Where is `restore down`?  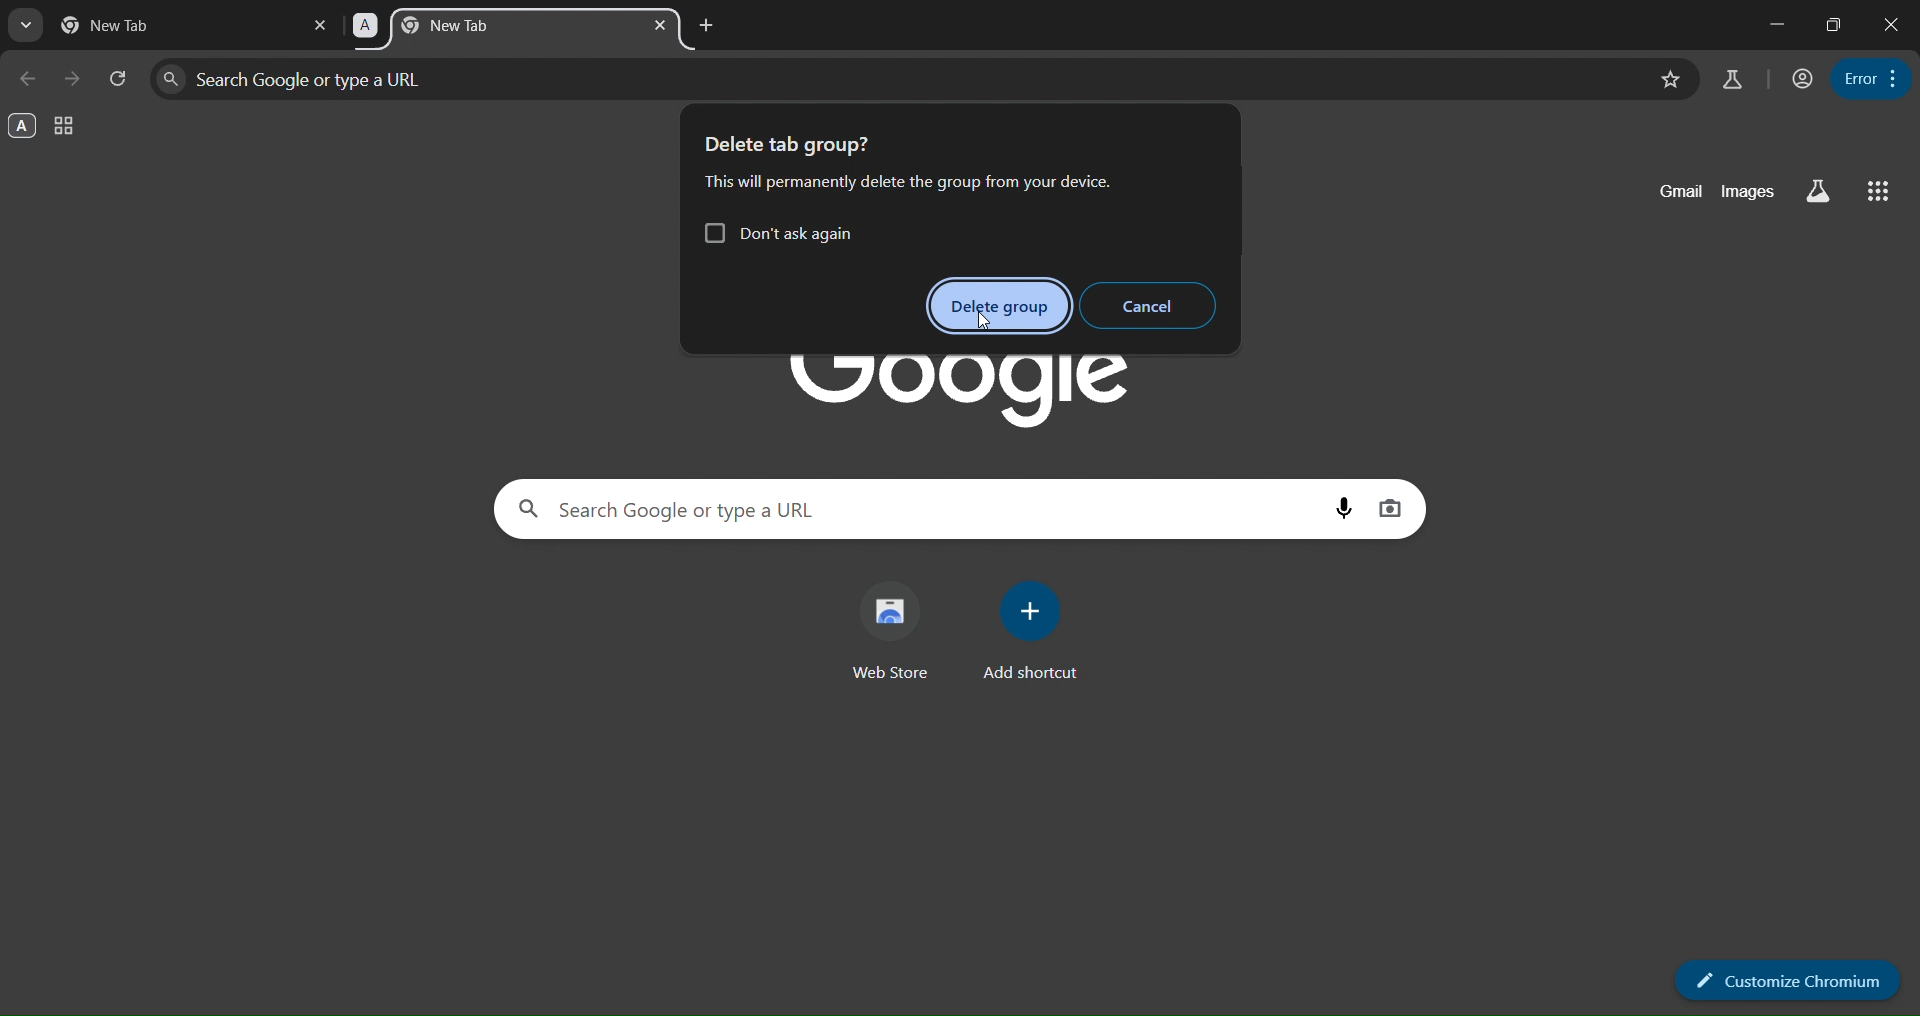
restore down is located at coordinates (1834, 25).